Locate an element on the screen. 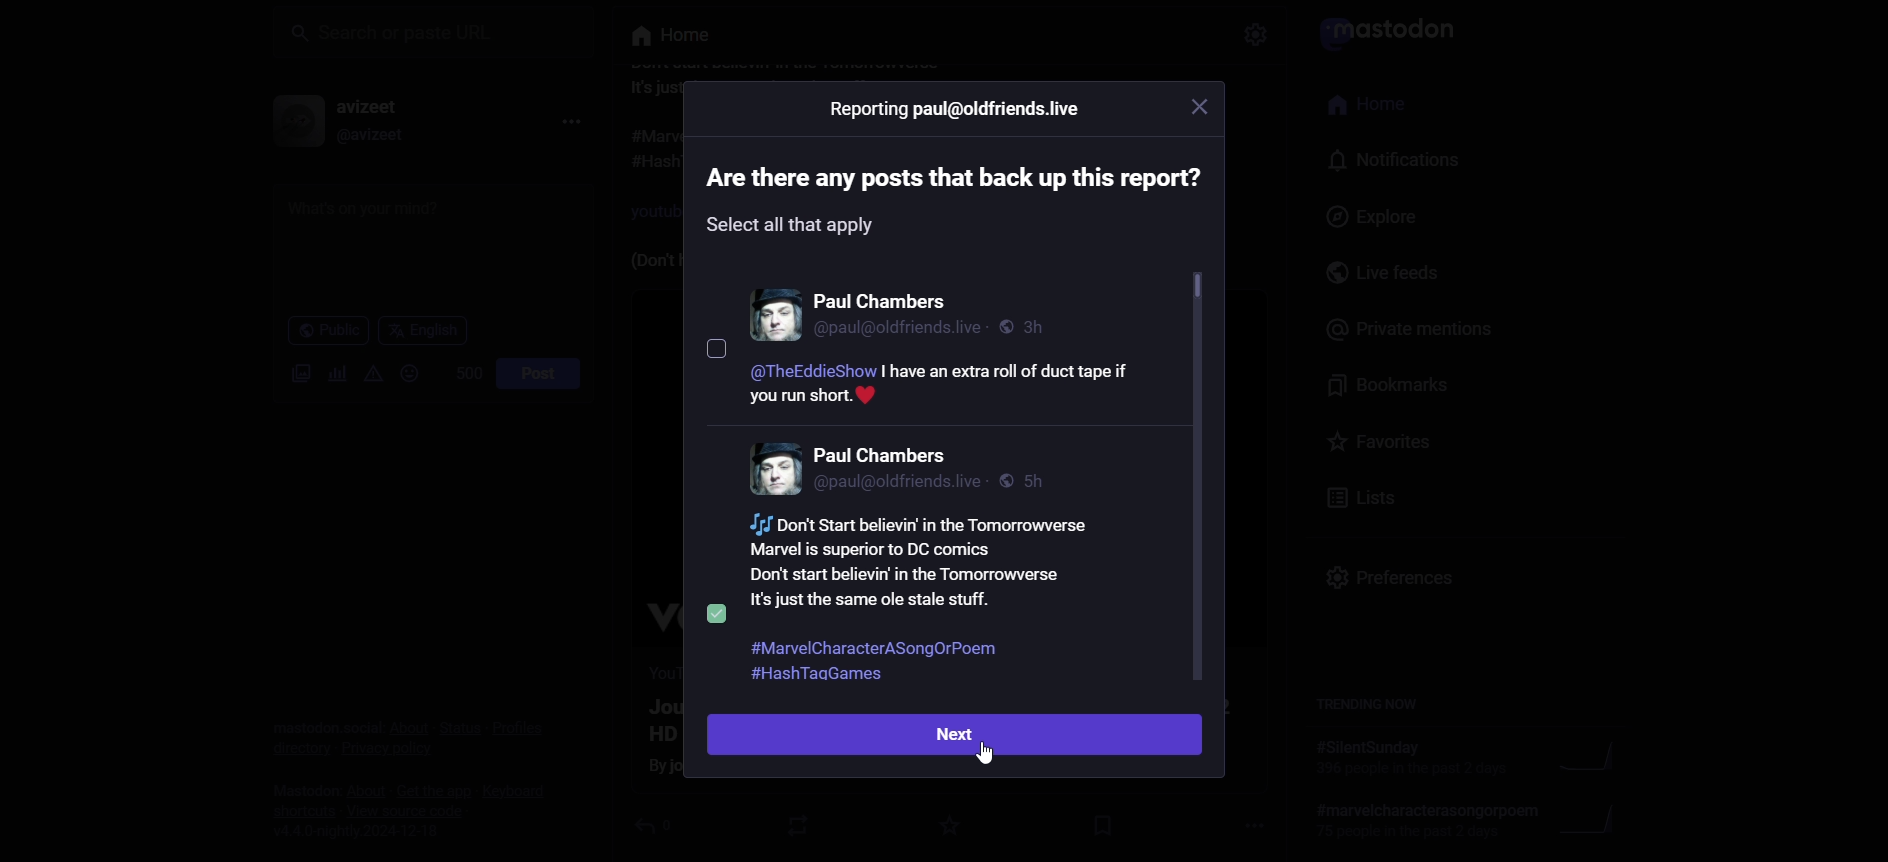 The image size is (1888, 862).  is located at coordinates (888, 302).